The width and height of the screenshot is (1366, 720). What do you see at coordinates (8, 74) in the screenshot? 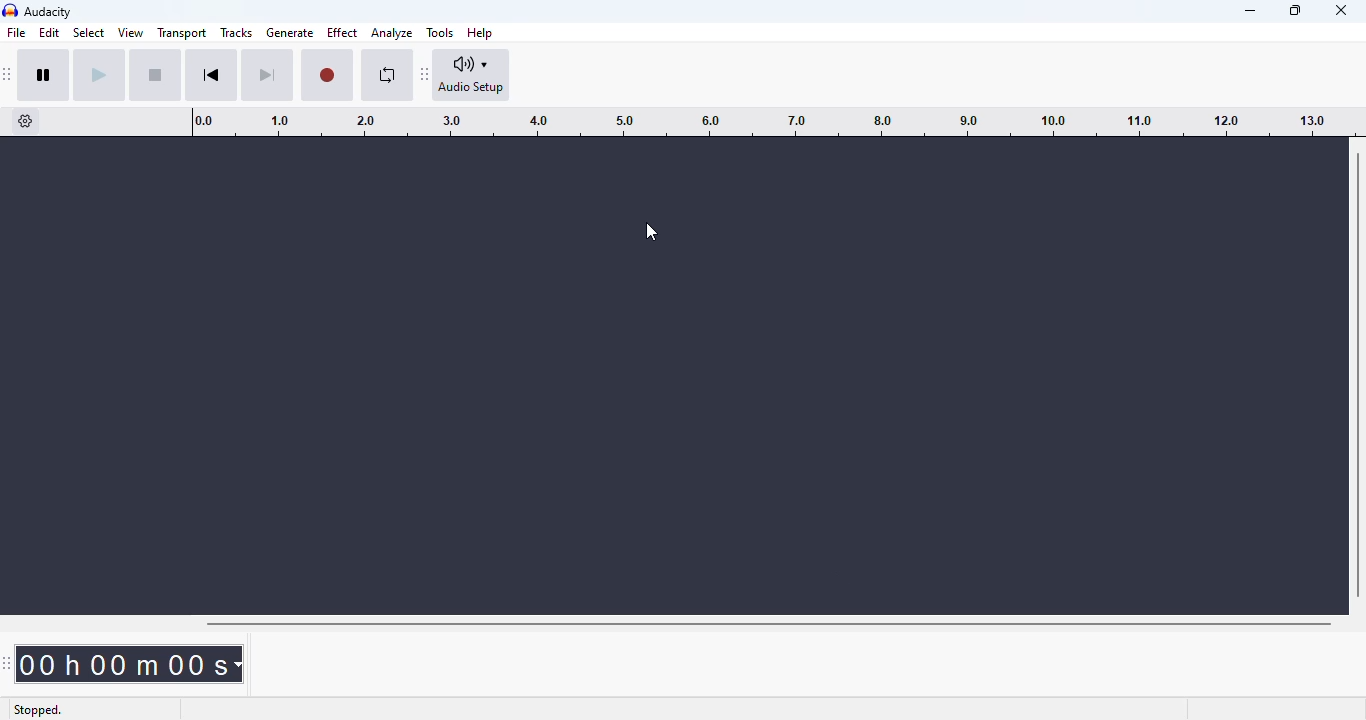
I see `audacity transport toolbar` at bounding box center [8, 74].